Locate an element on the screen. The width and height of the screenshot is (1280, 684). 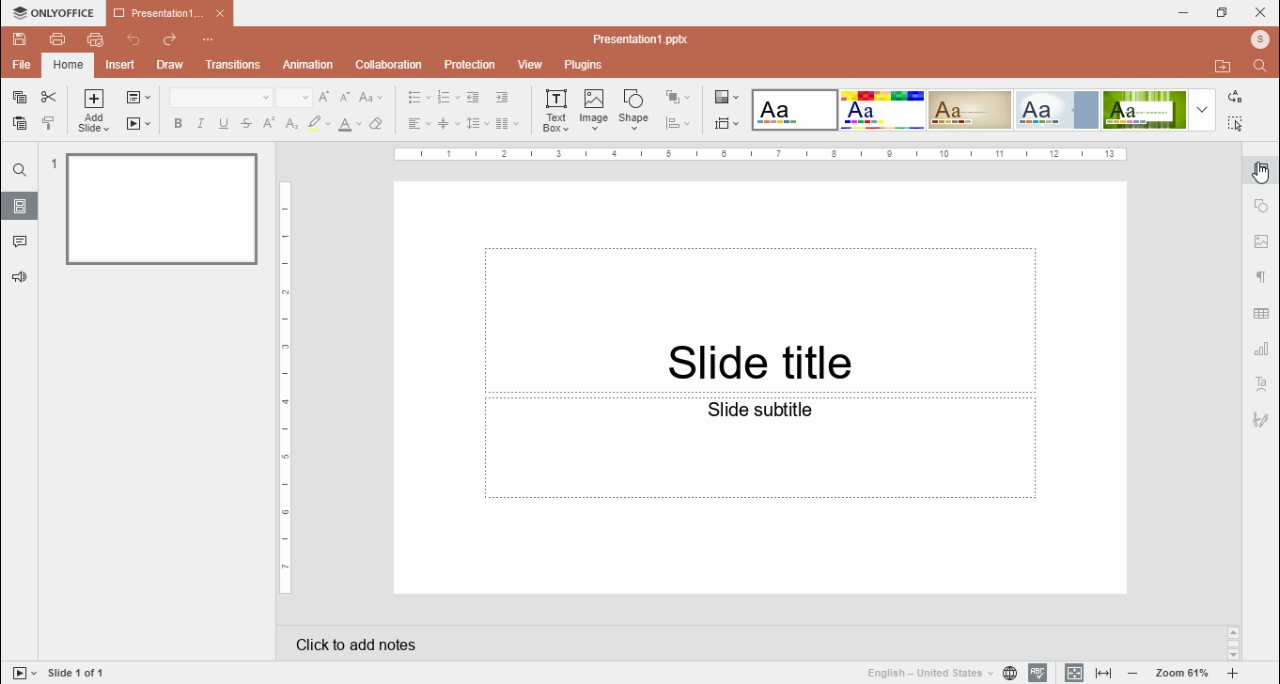
font size is located at coordinates (294, 97).